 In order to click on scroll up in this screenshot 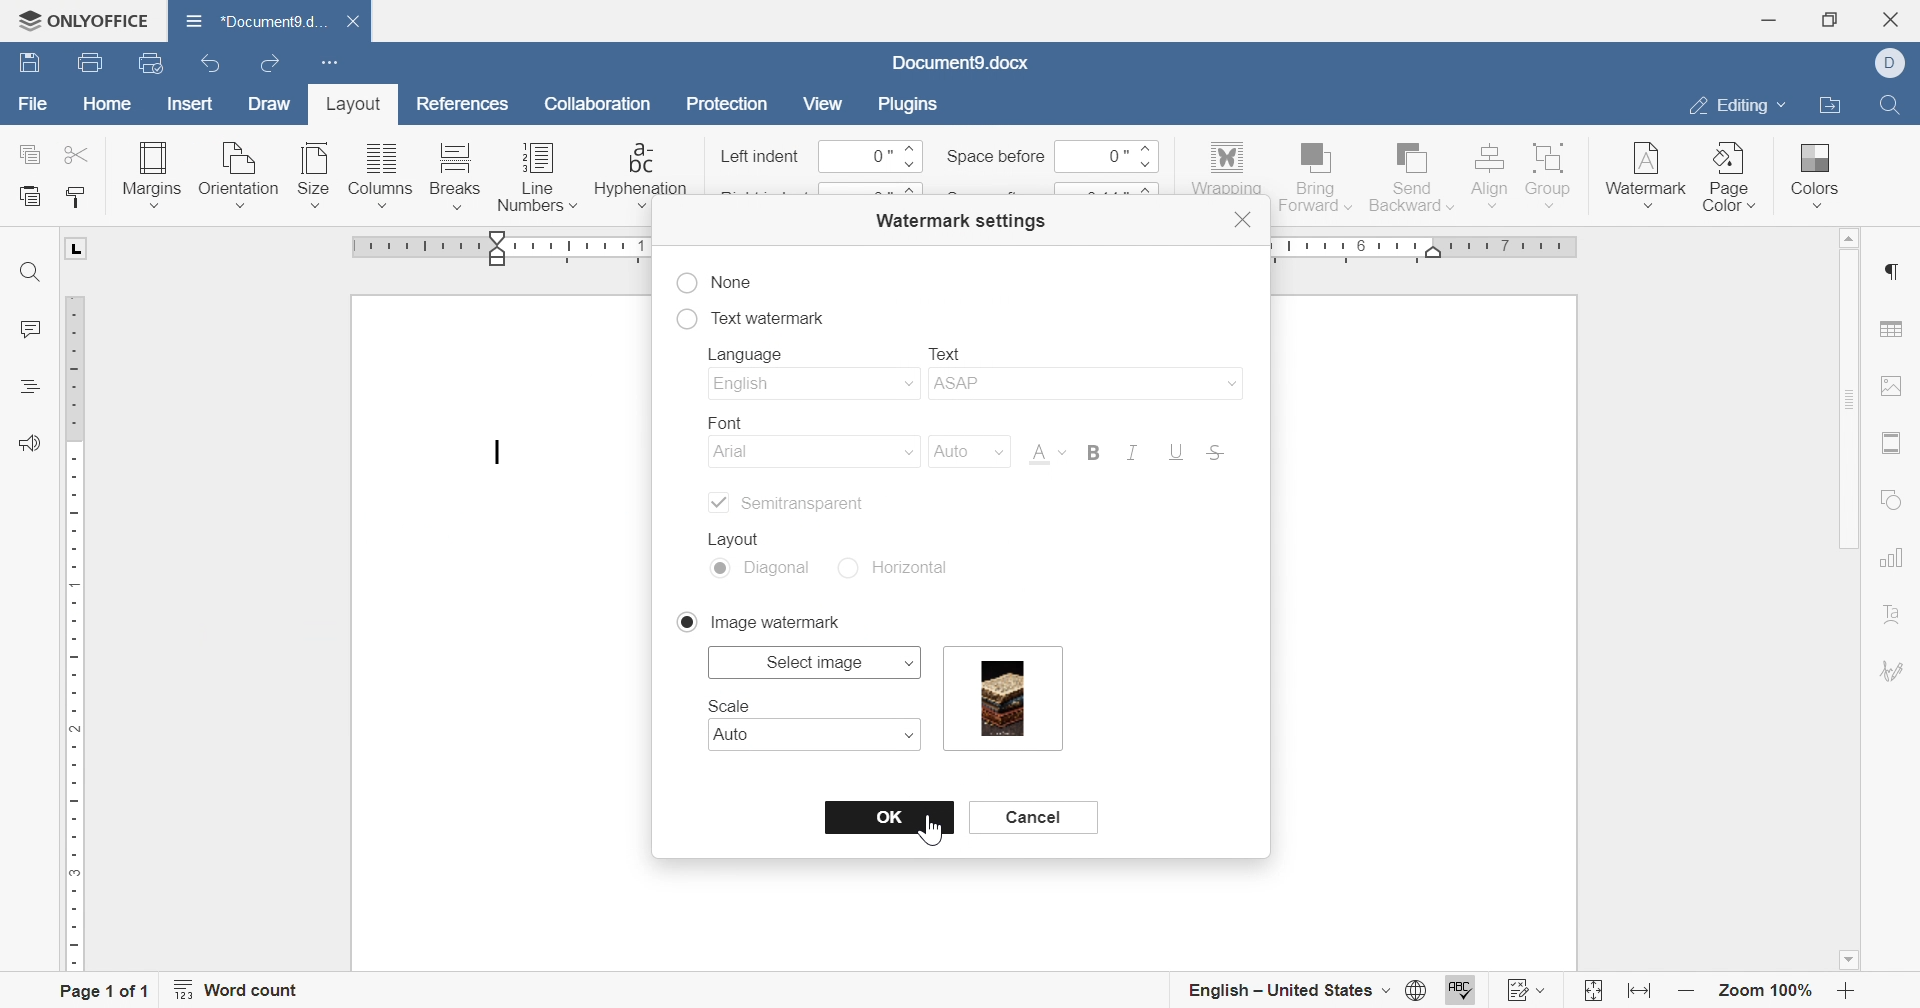, I will do `click(1843, 238)`.